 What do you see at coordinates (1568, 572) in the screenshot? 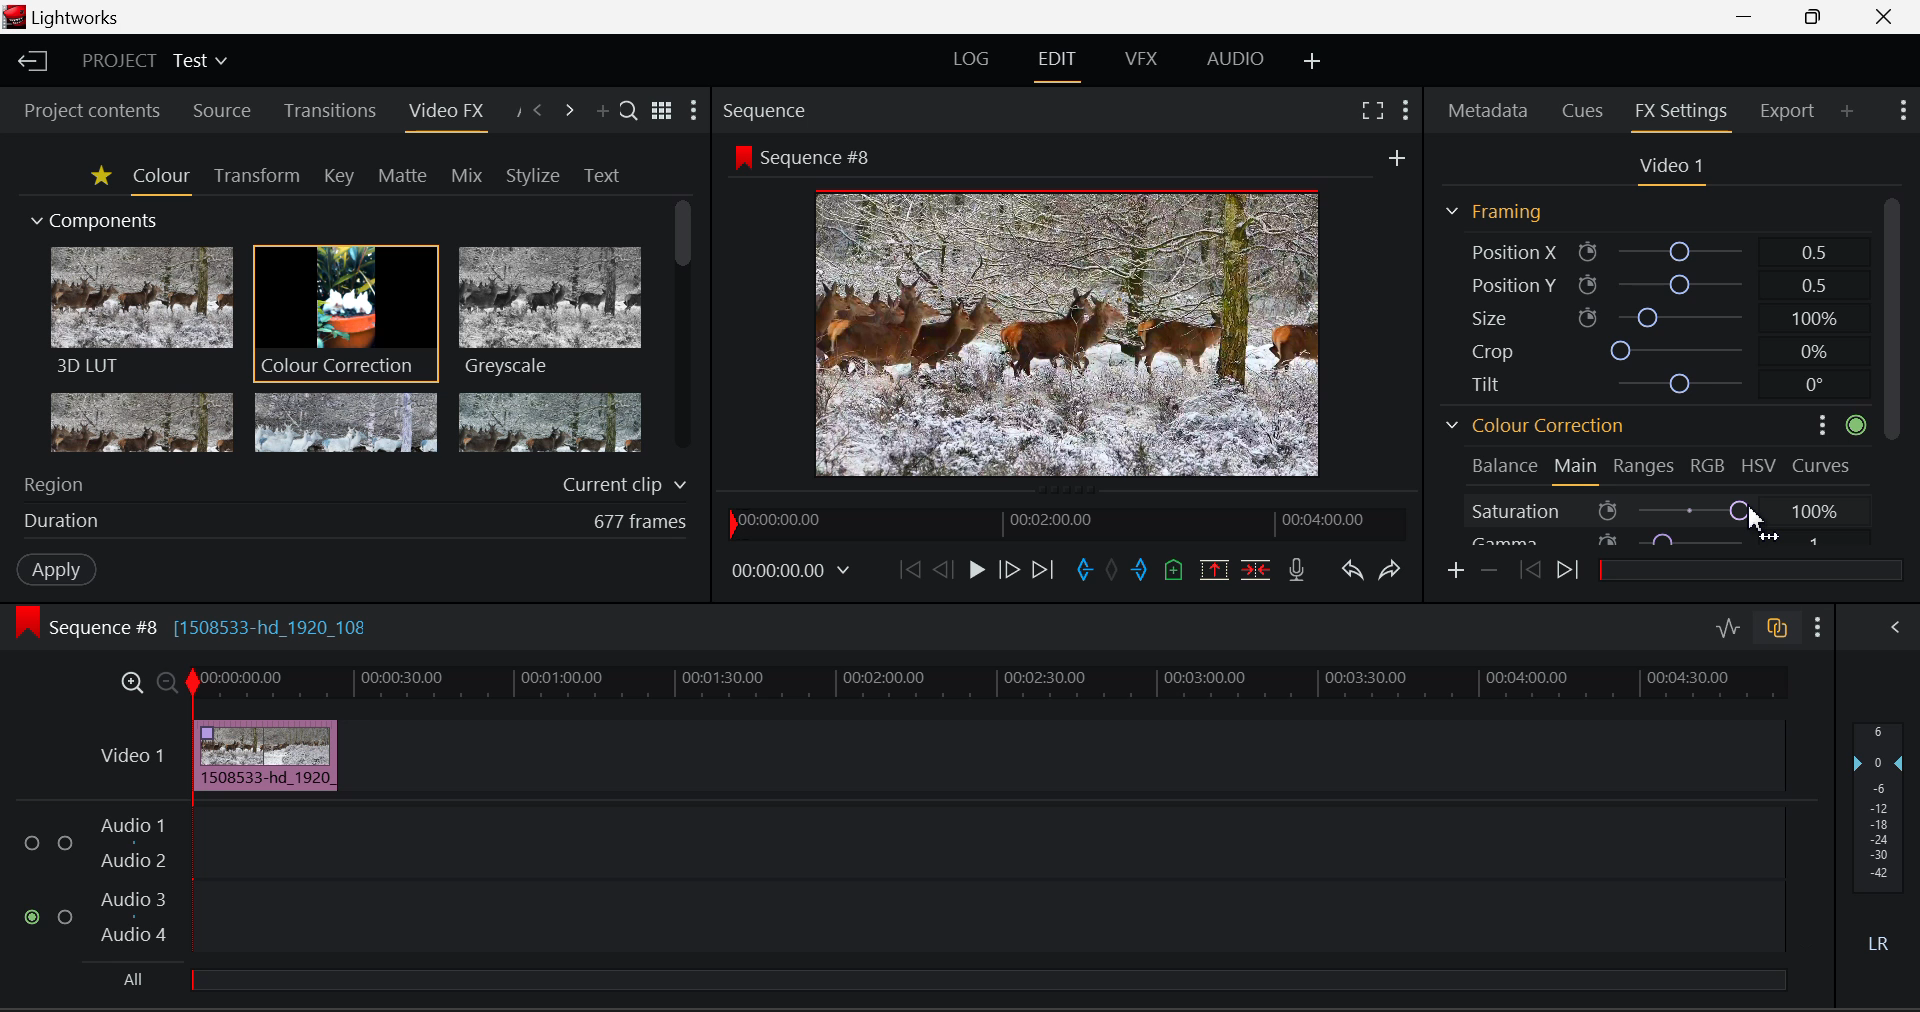
I see `Next keyframe` at bounding box center [1568, 572].